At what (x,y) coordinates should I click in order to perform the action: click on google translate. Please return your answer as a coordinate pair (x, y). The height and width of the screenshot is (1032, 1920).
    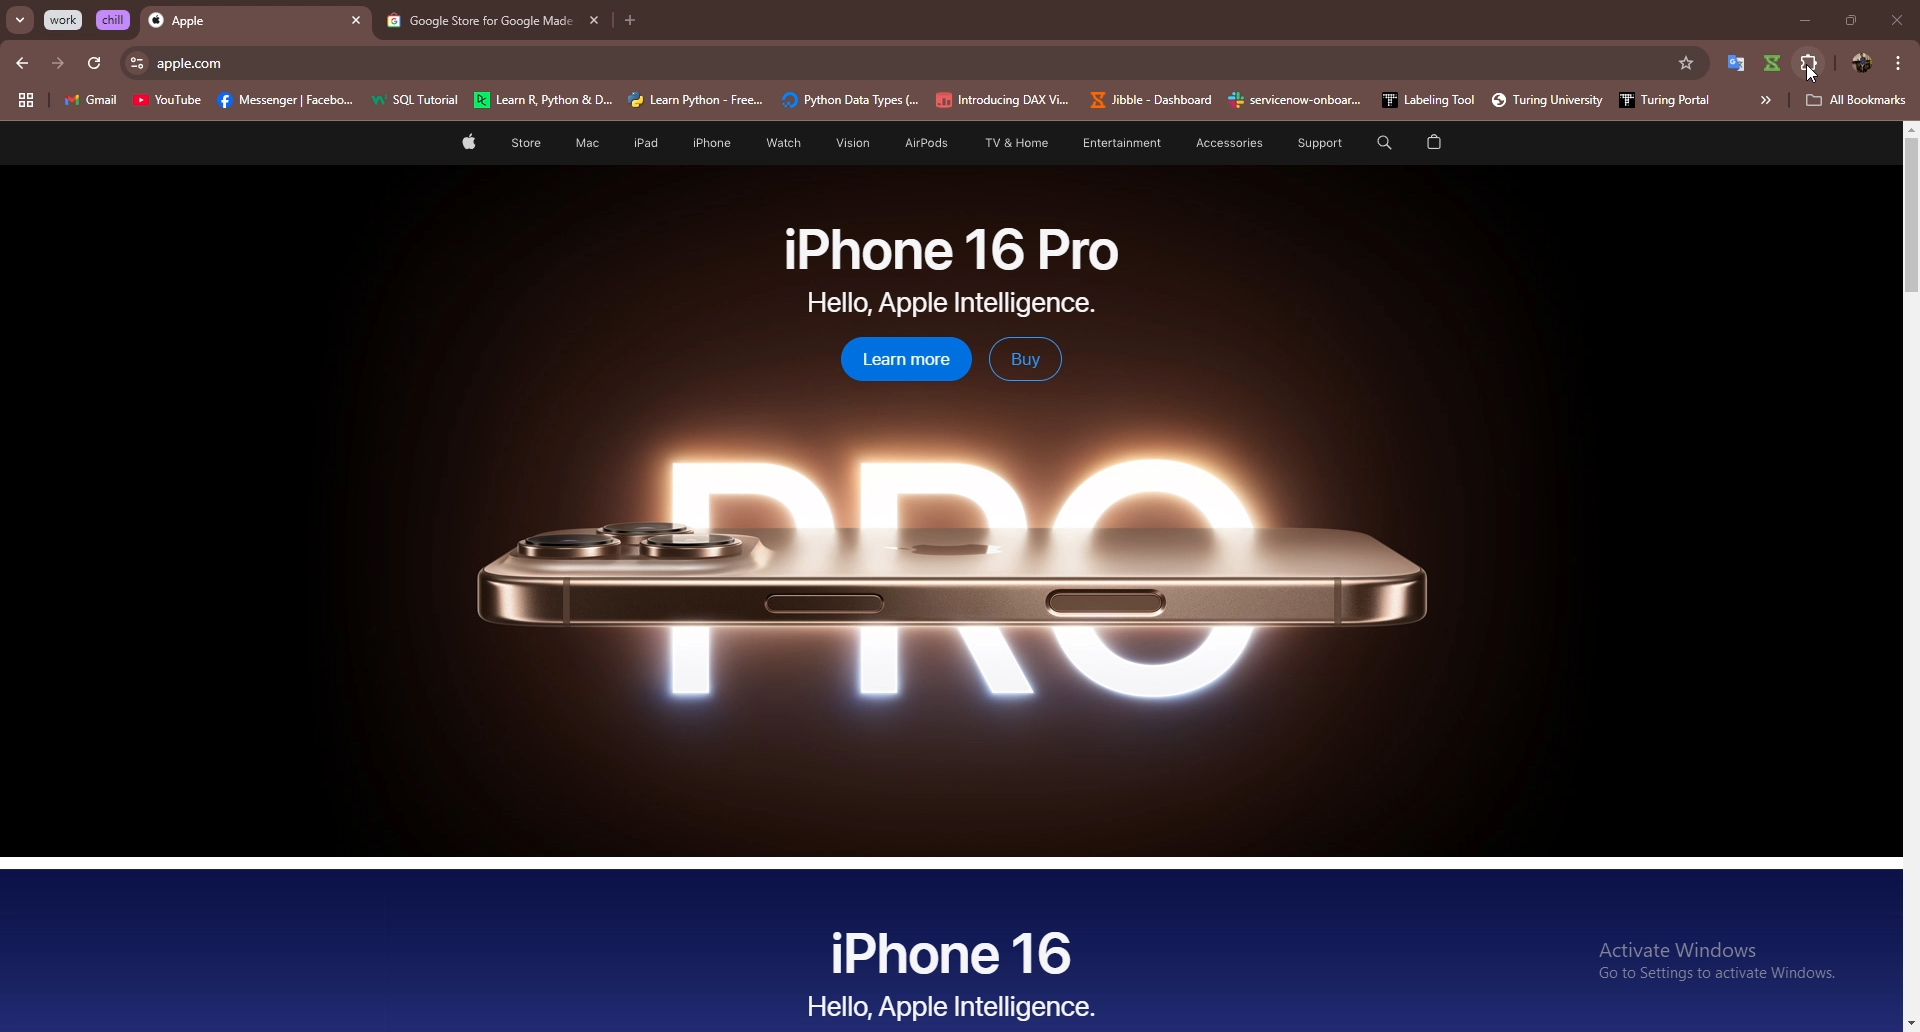
    Looking at the image, I should click on (1735, 63).